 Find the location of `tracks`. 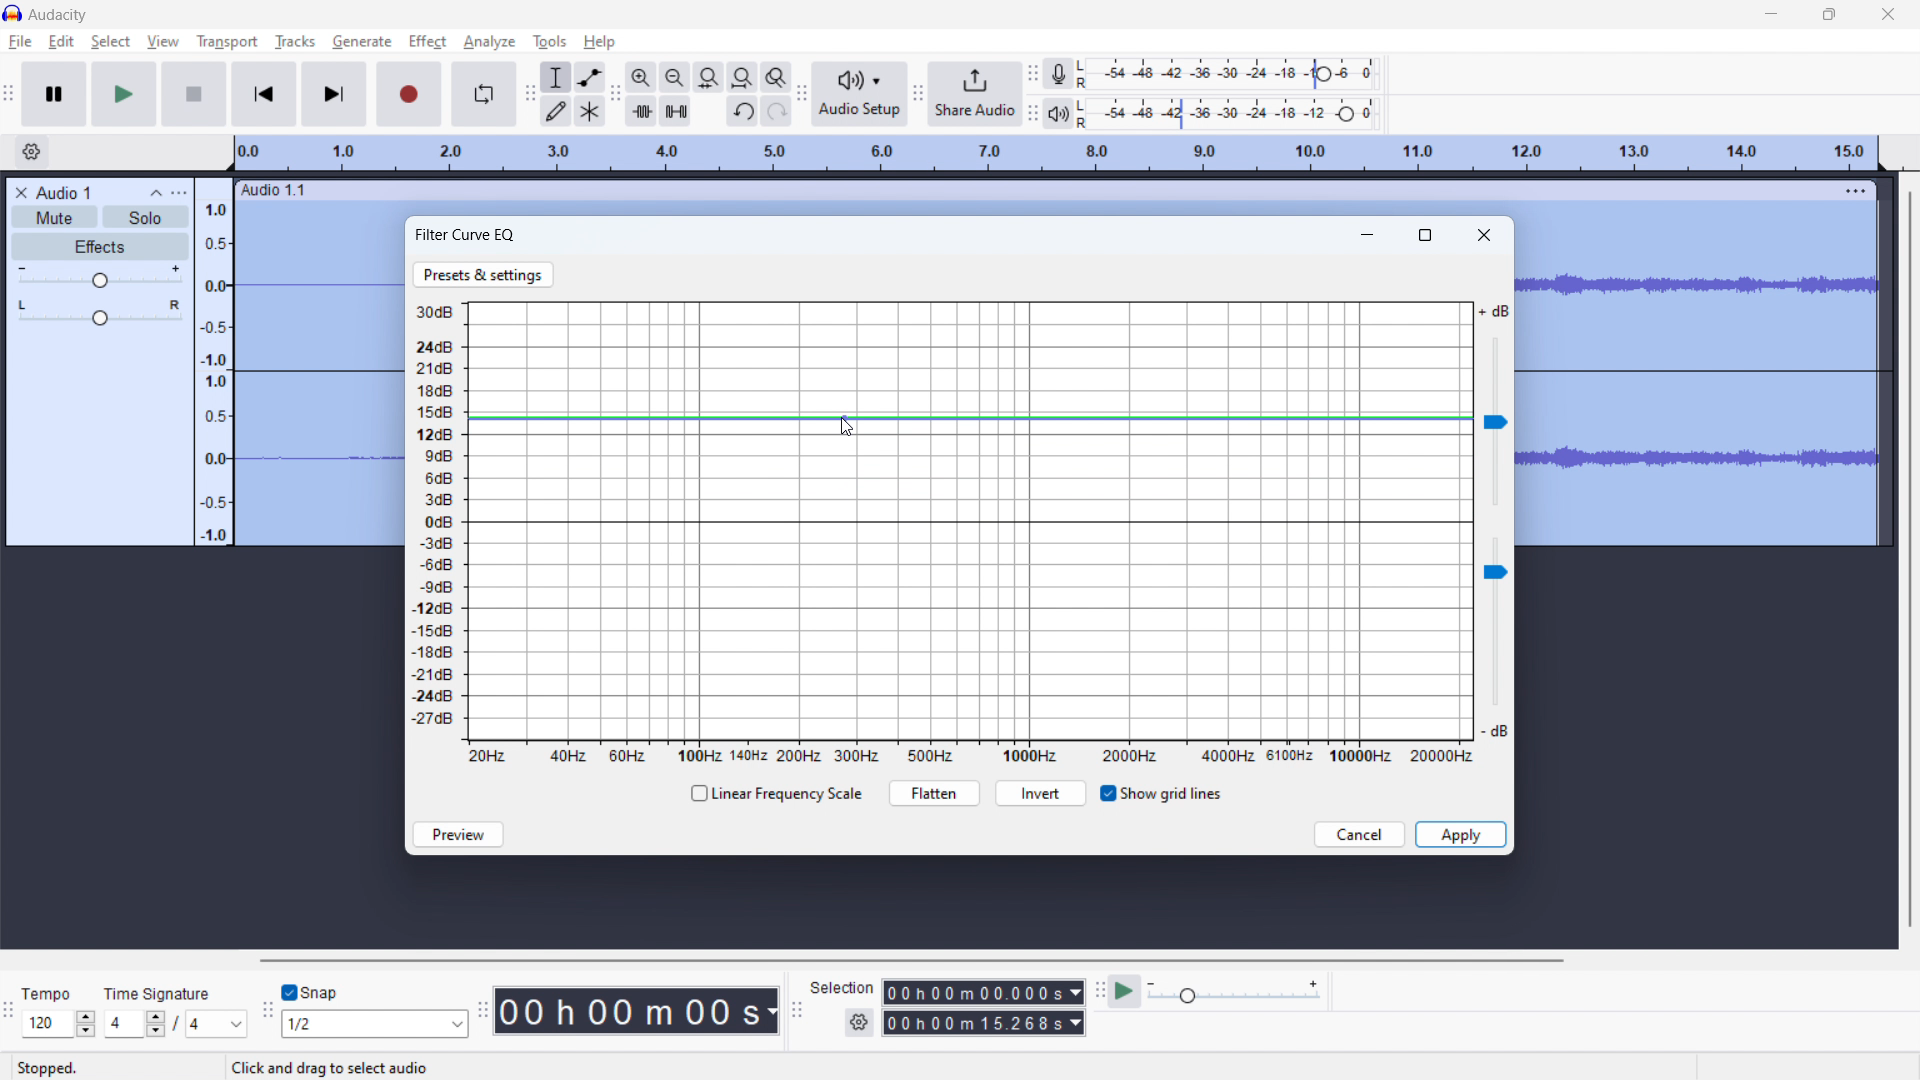

tracks is located at coordinates (295, 42).